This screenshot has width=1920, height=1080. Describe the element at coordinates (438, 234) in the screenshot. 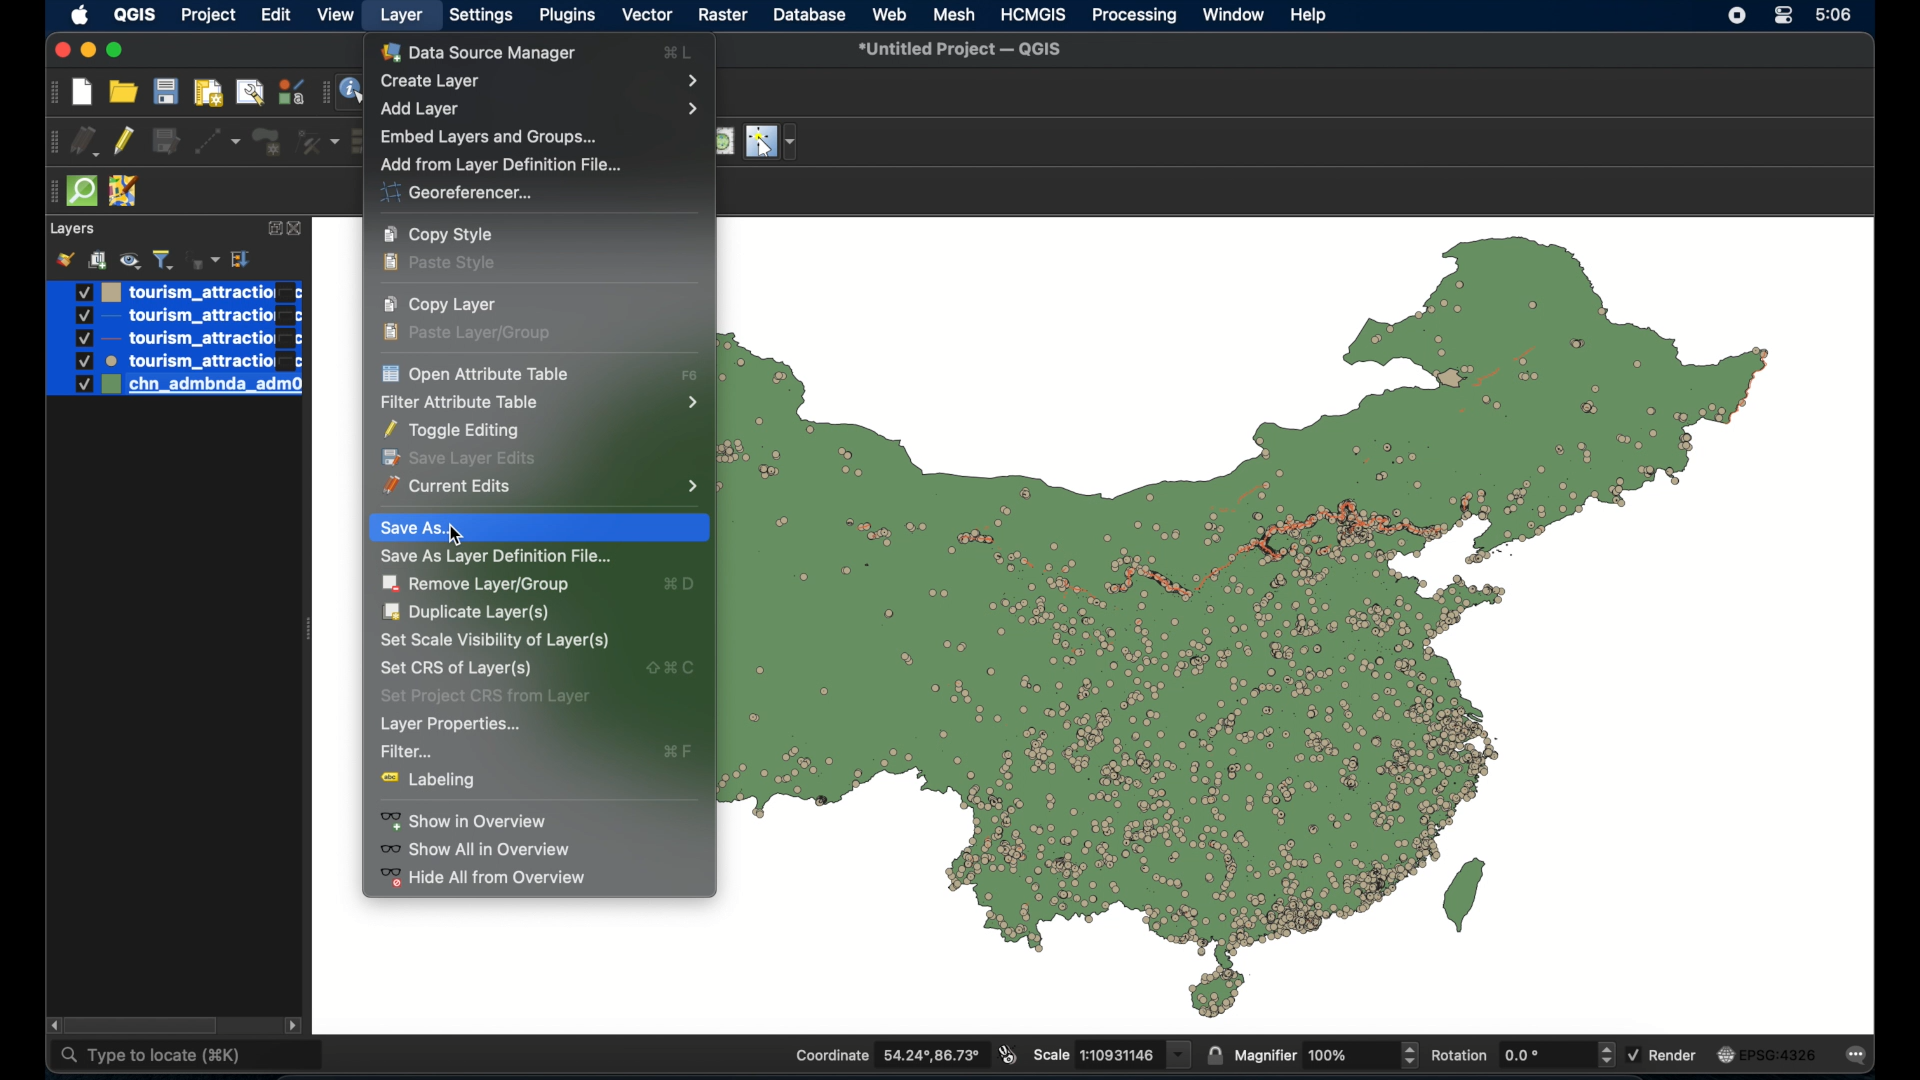

I see `copy style` at that location.